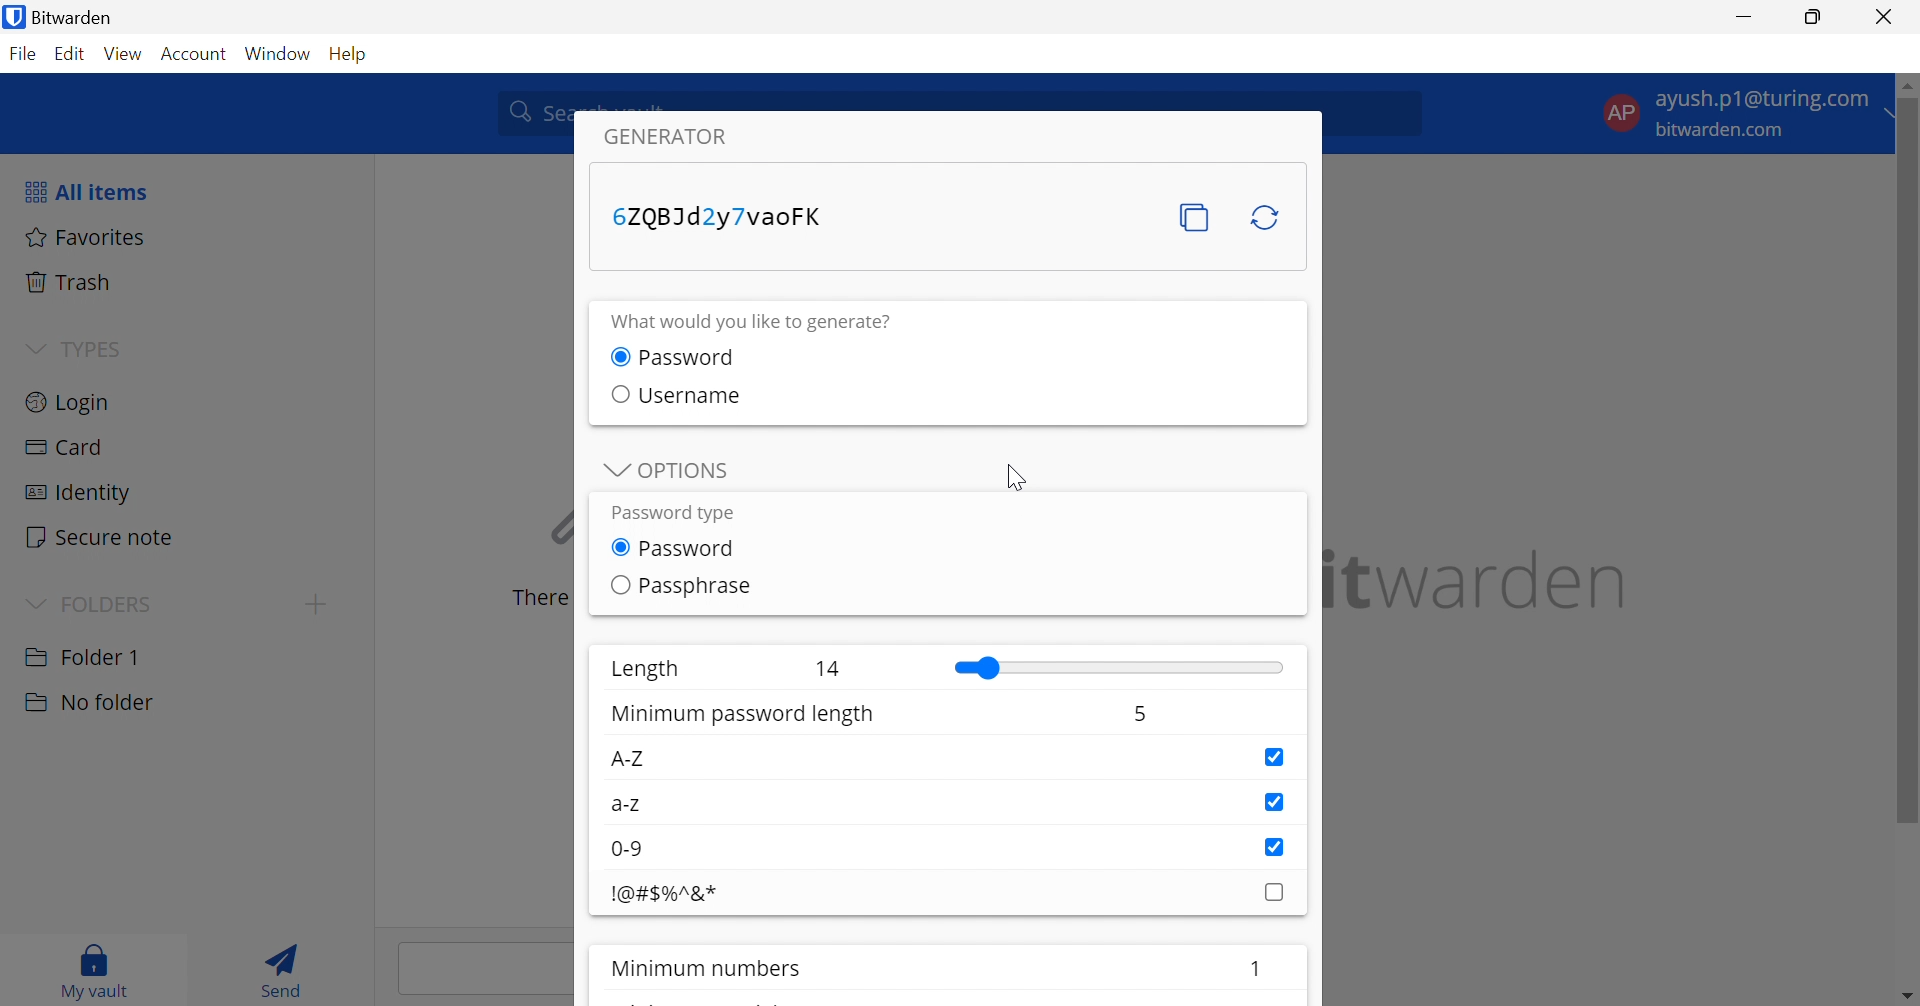 This screenshot has width=1920, height=1006. Describe the element at coordinates (1119, 668) in the screenshot. I see `Slider` at that location.